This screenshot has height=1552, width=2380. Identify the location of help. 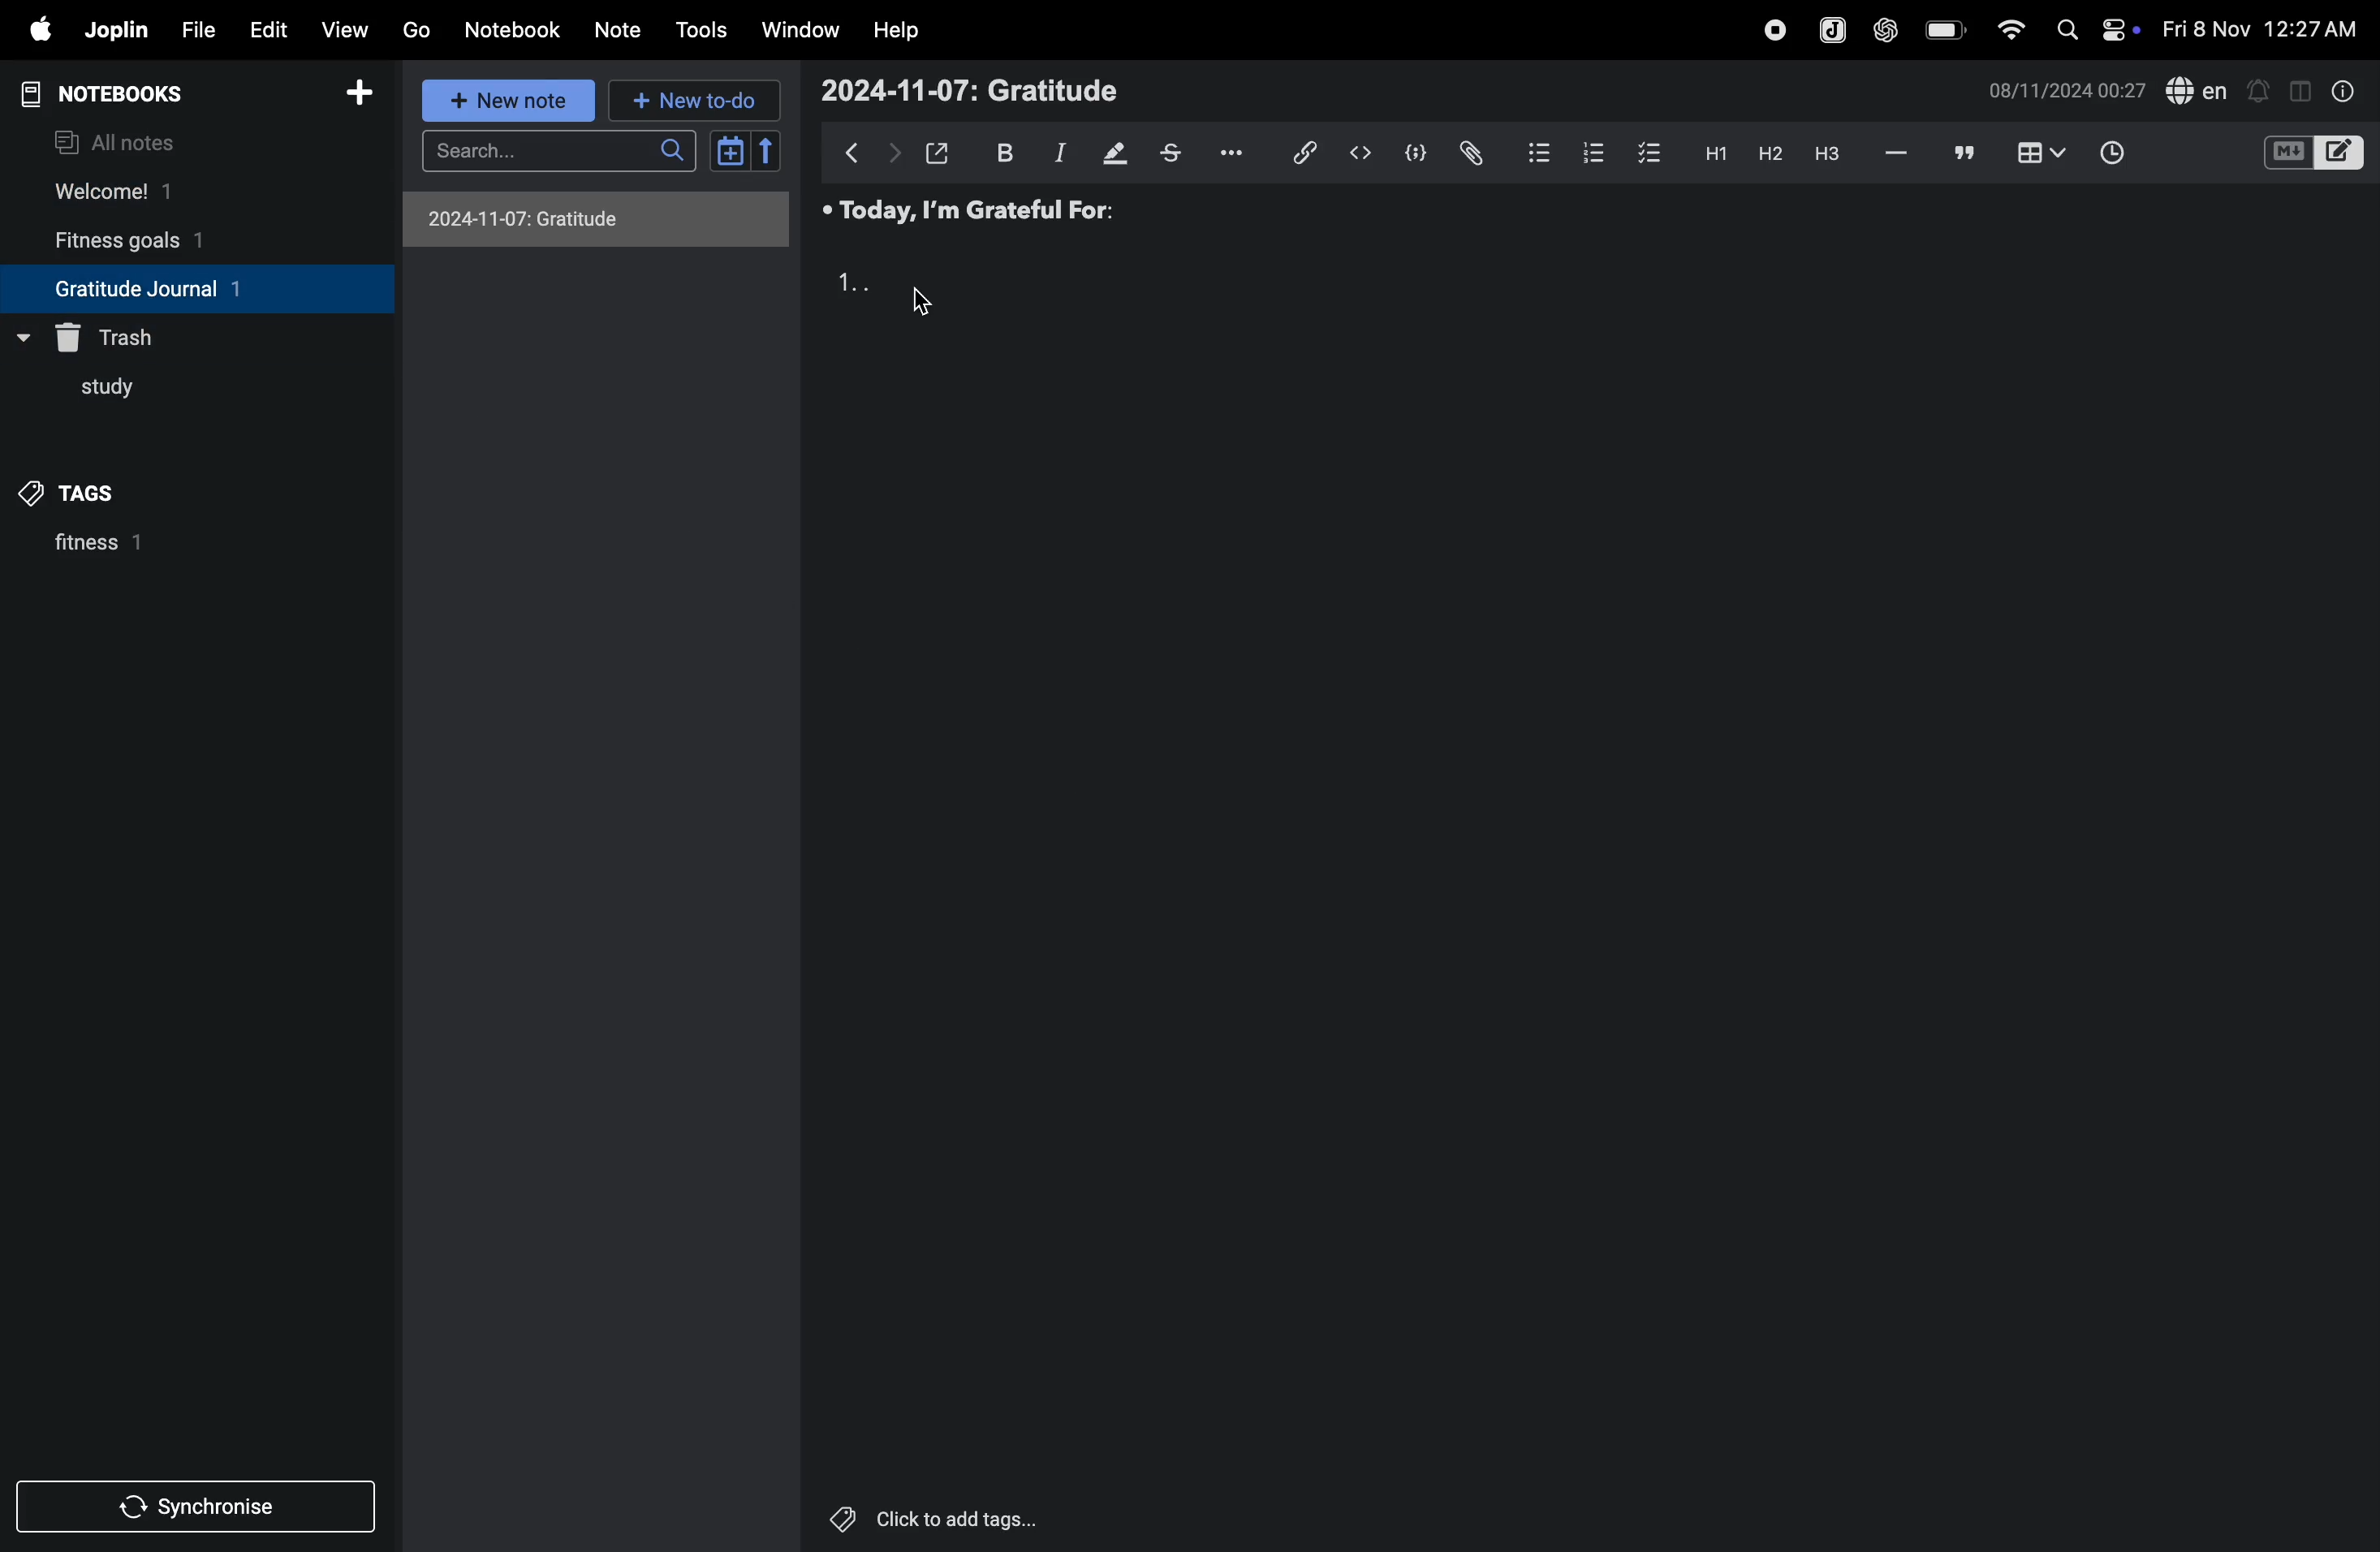
(897, 32).